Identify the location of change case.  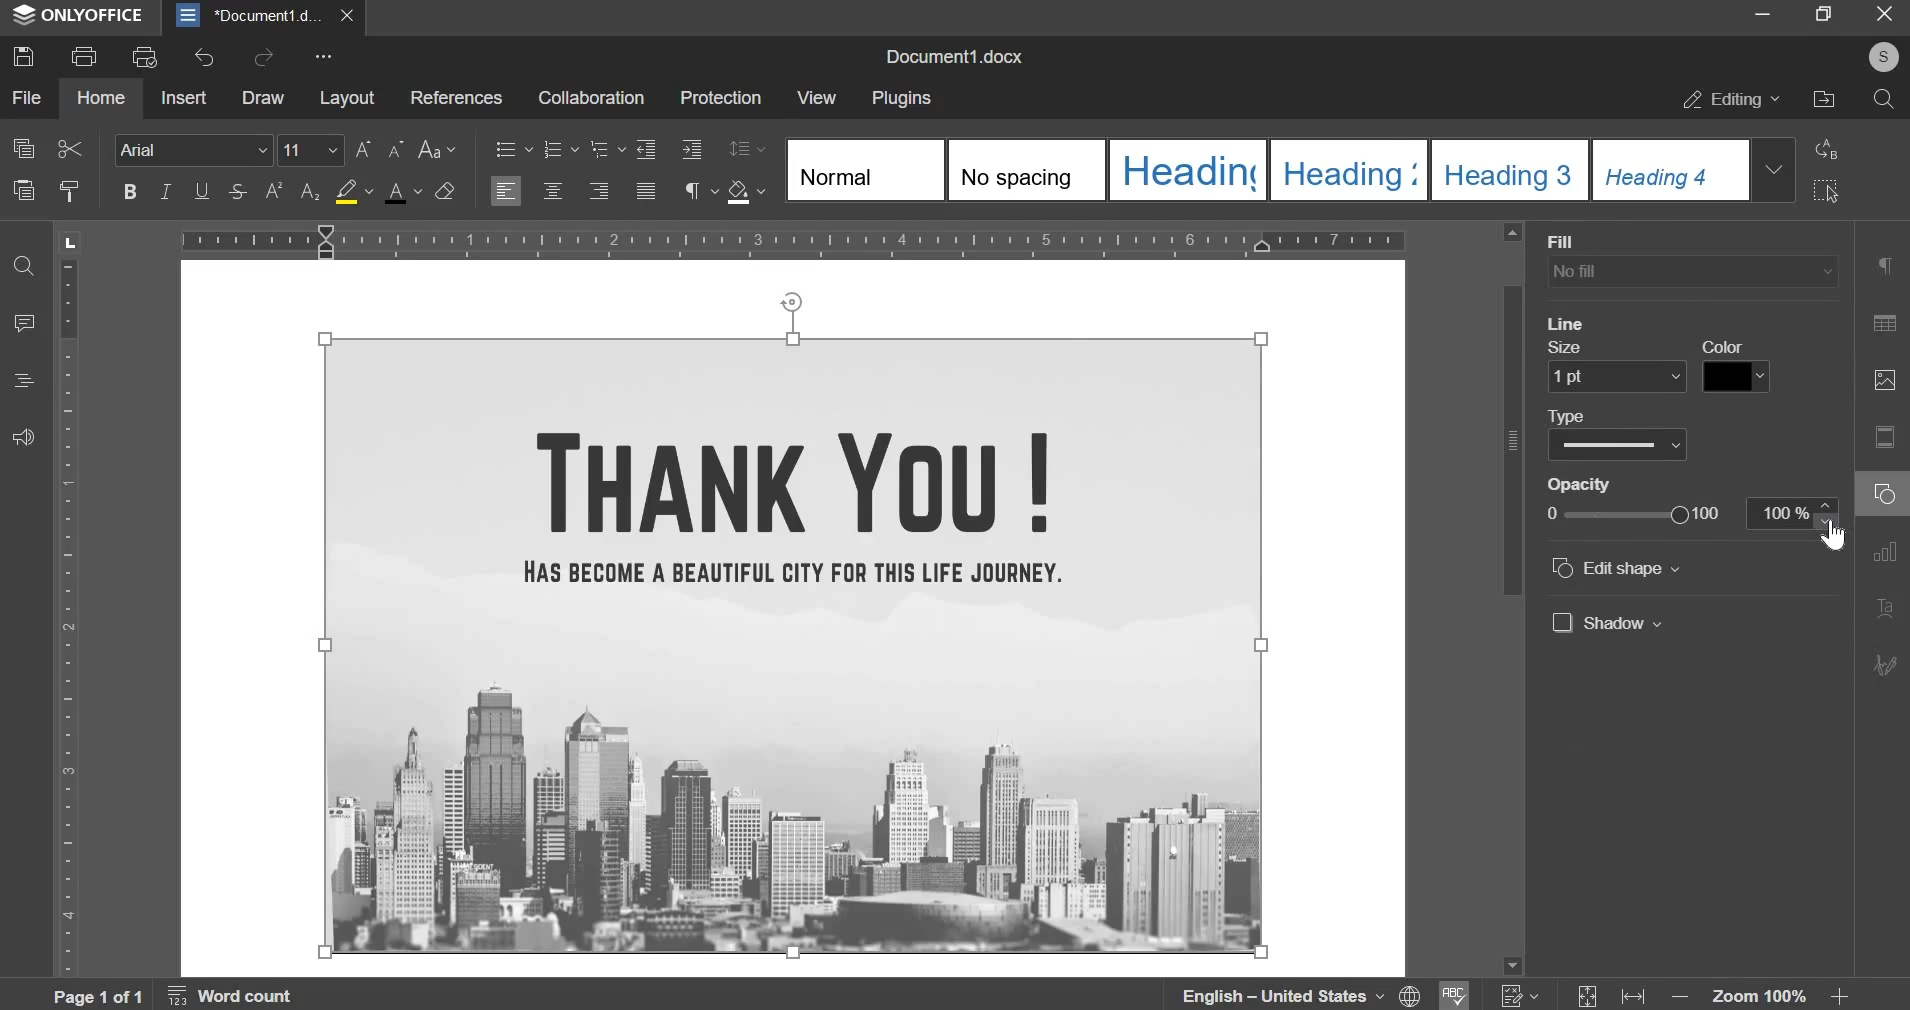
(436, 148).